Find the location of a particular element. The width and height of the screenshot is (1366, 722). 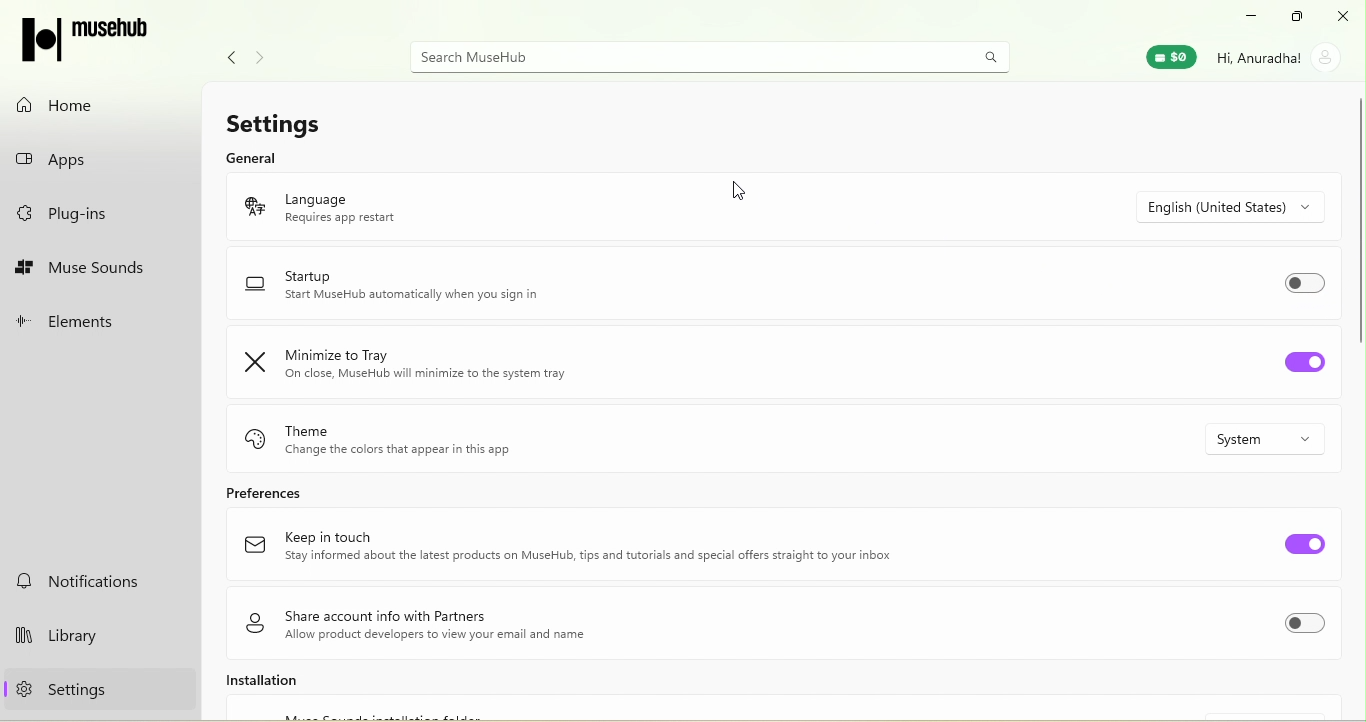

apps is located at coordinates (93, 162).